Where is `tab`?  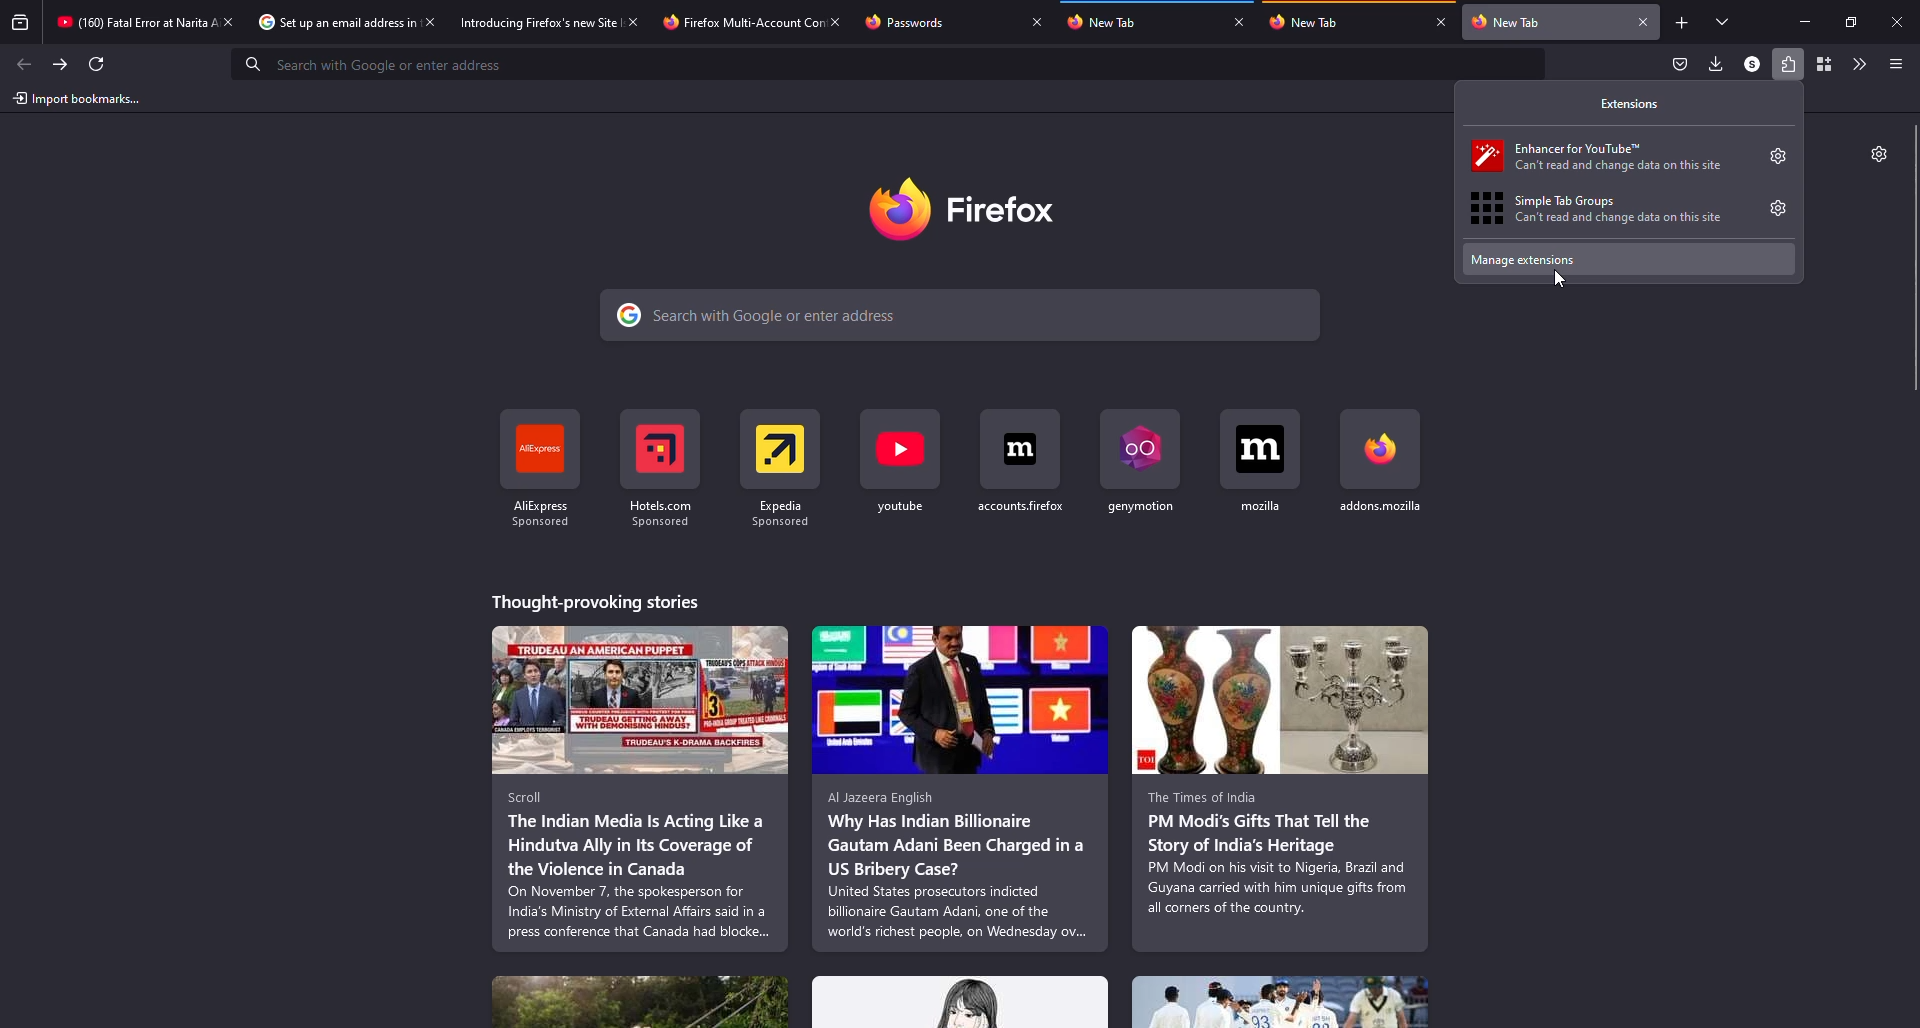
tab is located at coordinates (1304, 22).